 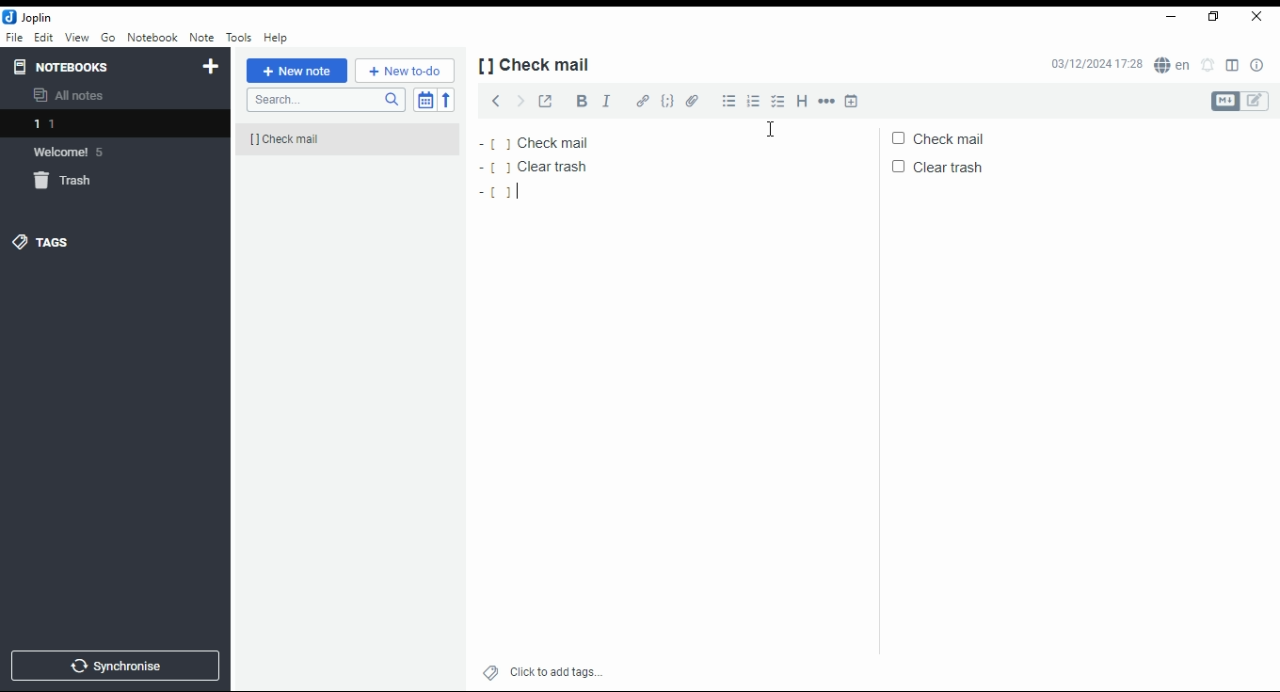 What do you see at coordinates (76, 152) in the screenshot?
I see `welcome` at bounding box center [76, 152].